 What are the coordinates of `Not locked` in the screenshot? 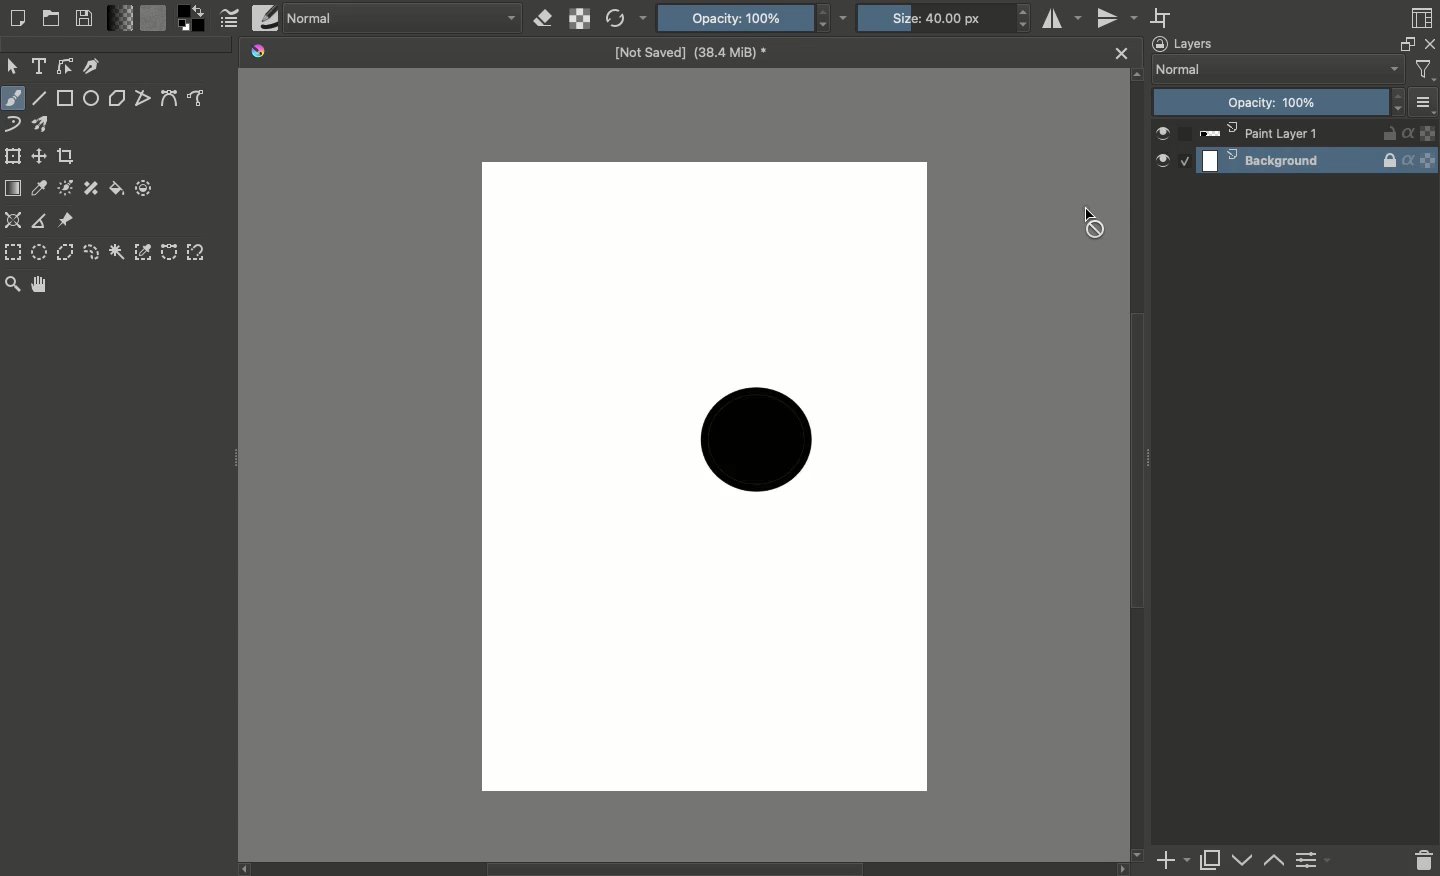 It's located at (1390, 133).